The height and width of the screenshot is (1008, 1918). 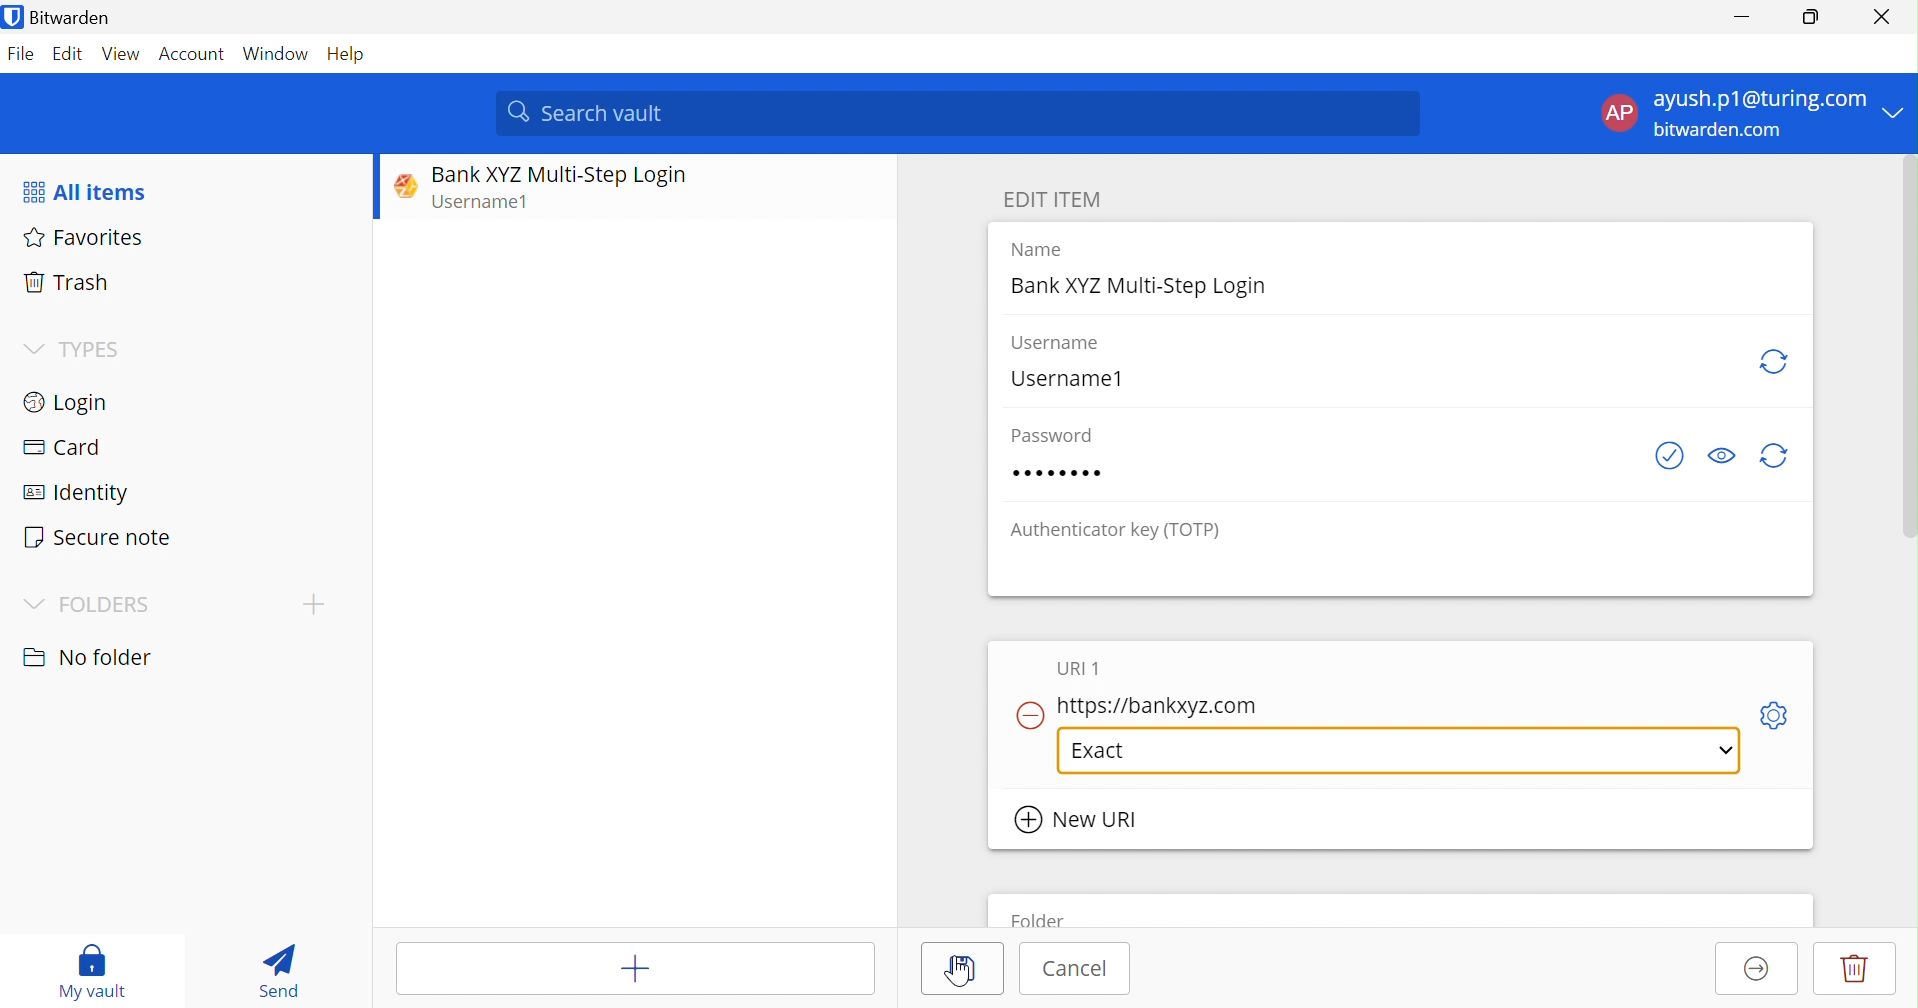 I want to click on Edit, so click(x=67, y=54).